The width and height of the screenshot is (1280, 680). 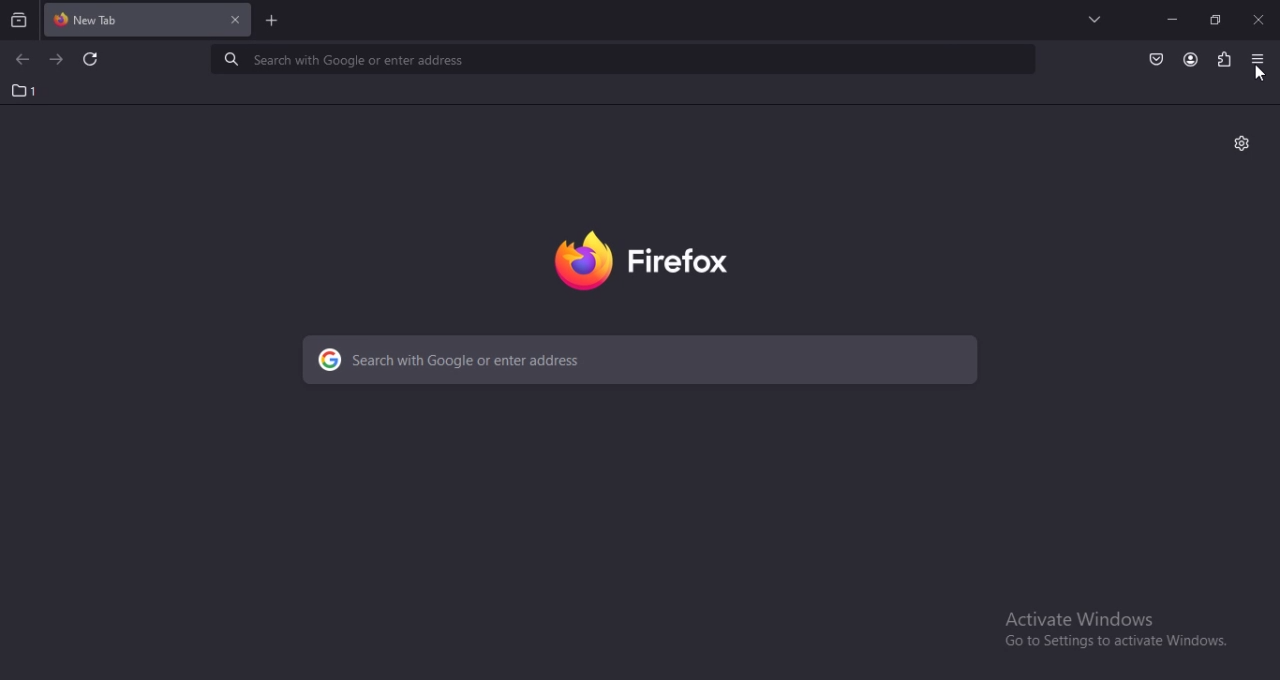 I want to click on save to pocket, so click(x=1153, y=57).